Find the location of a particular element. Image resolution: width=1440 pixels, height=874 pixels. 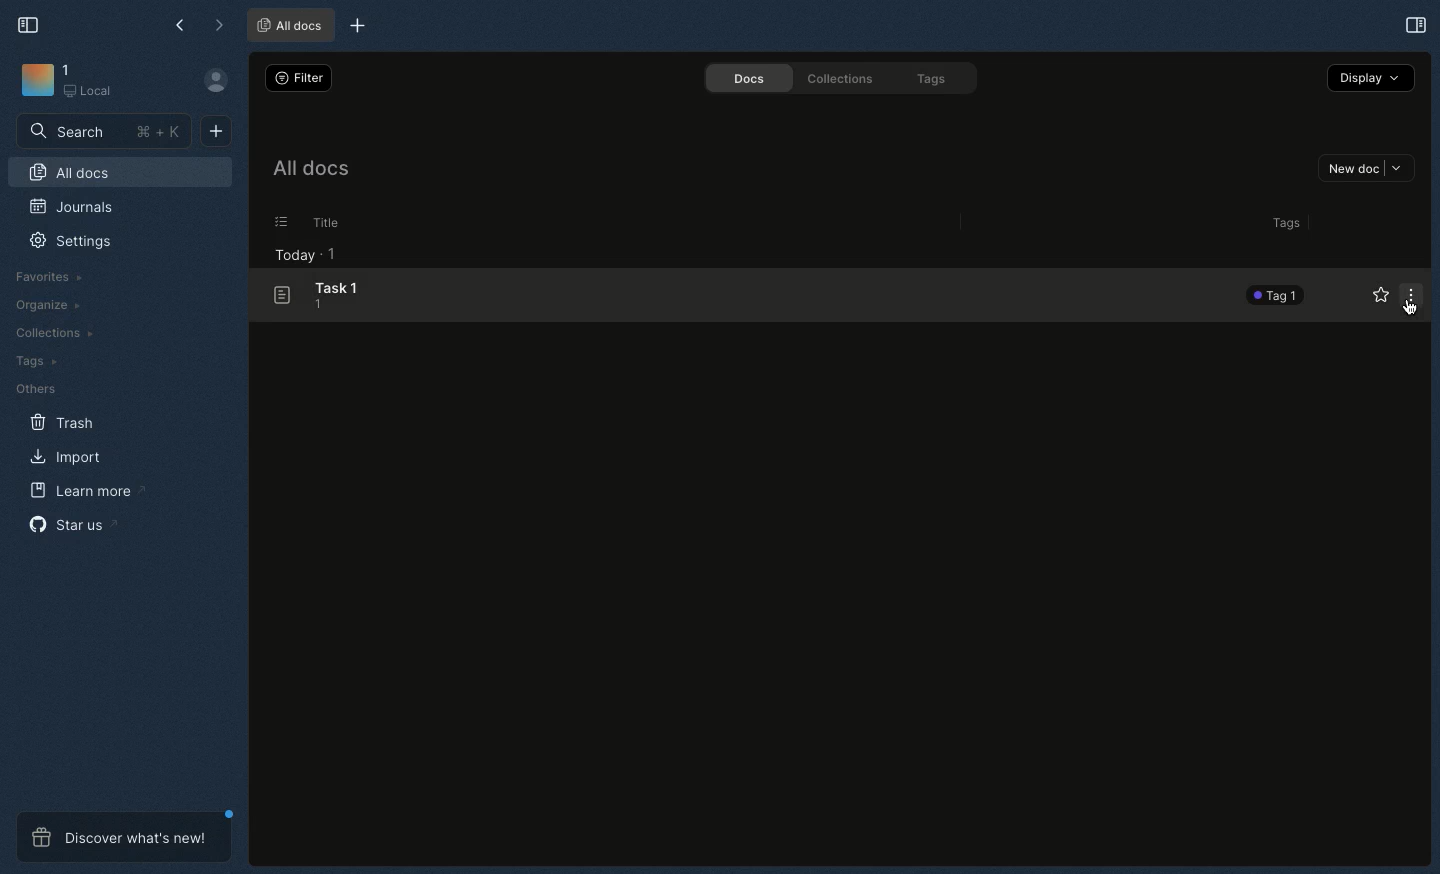

Options is located at coordinates (1409, 300).